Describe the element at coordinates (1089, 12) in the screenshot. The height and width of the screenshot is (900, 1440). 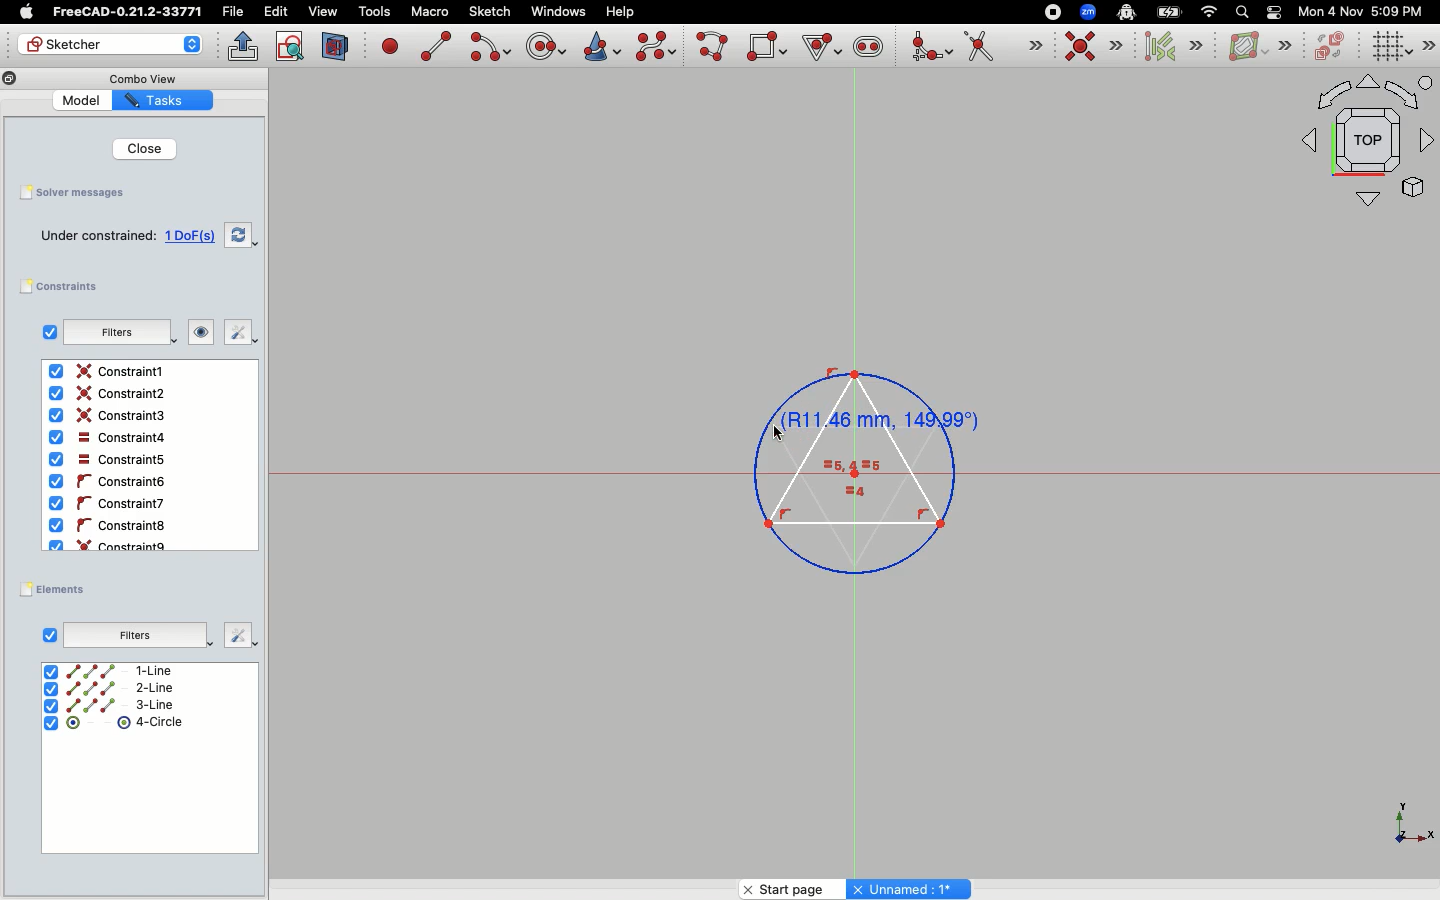
I see `Zoom` at that location.